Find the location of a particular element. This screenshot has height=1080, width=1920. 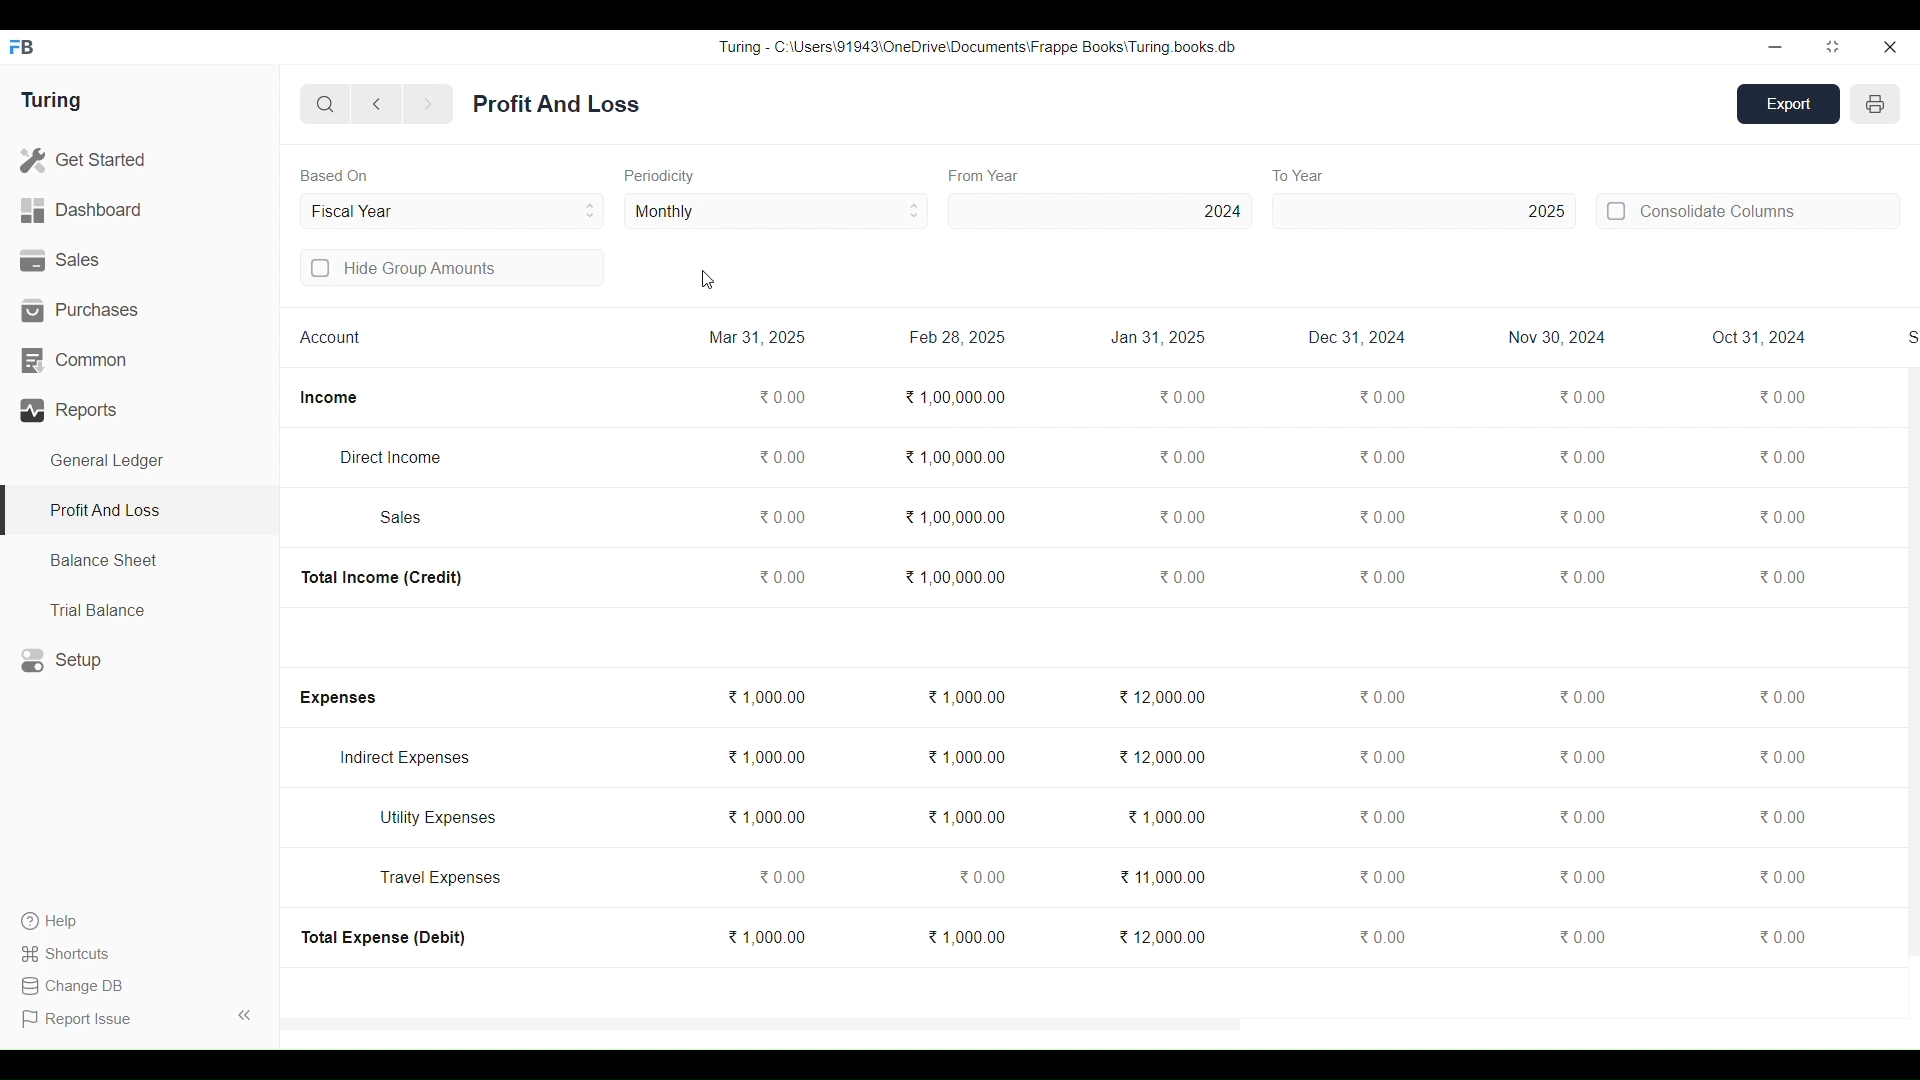

Travel Expenses is located at coordinates (441, 877).